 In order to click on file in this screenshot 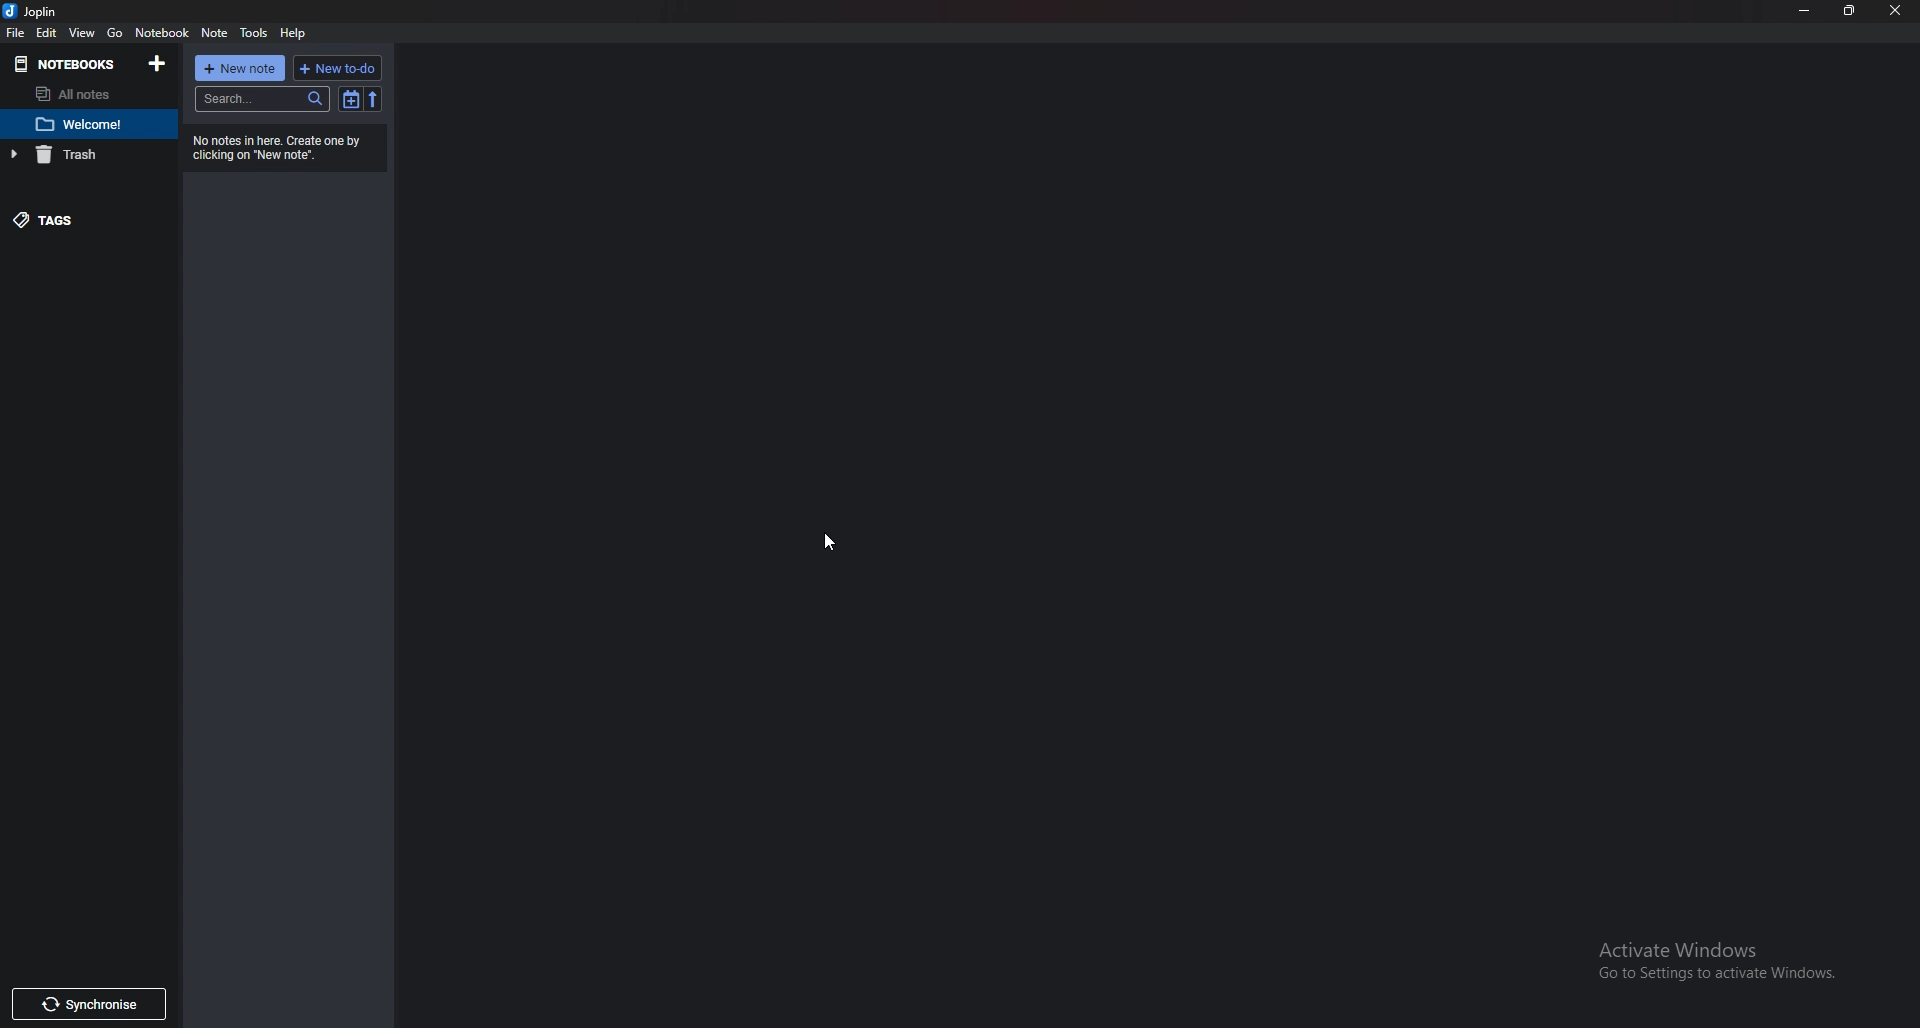, I will do `click(18, 32)`.